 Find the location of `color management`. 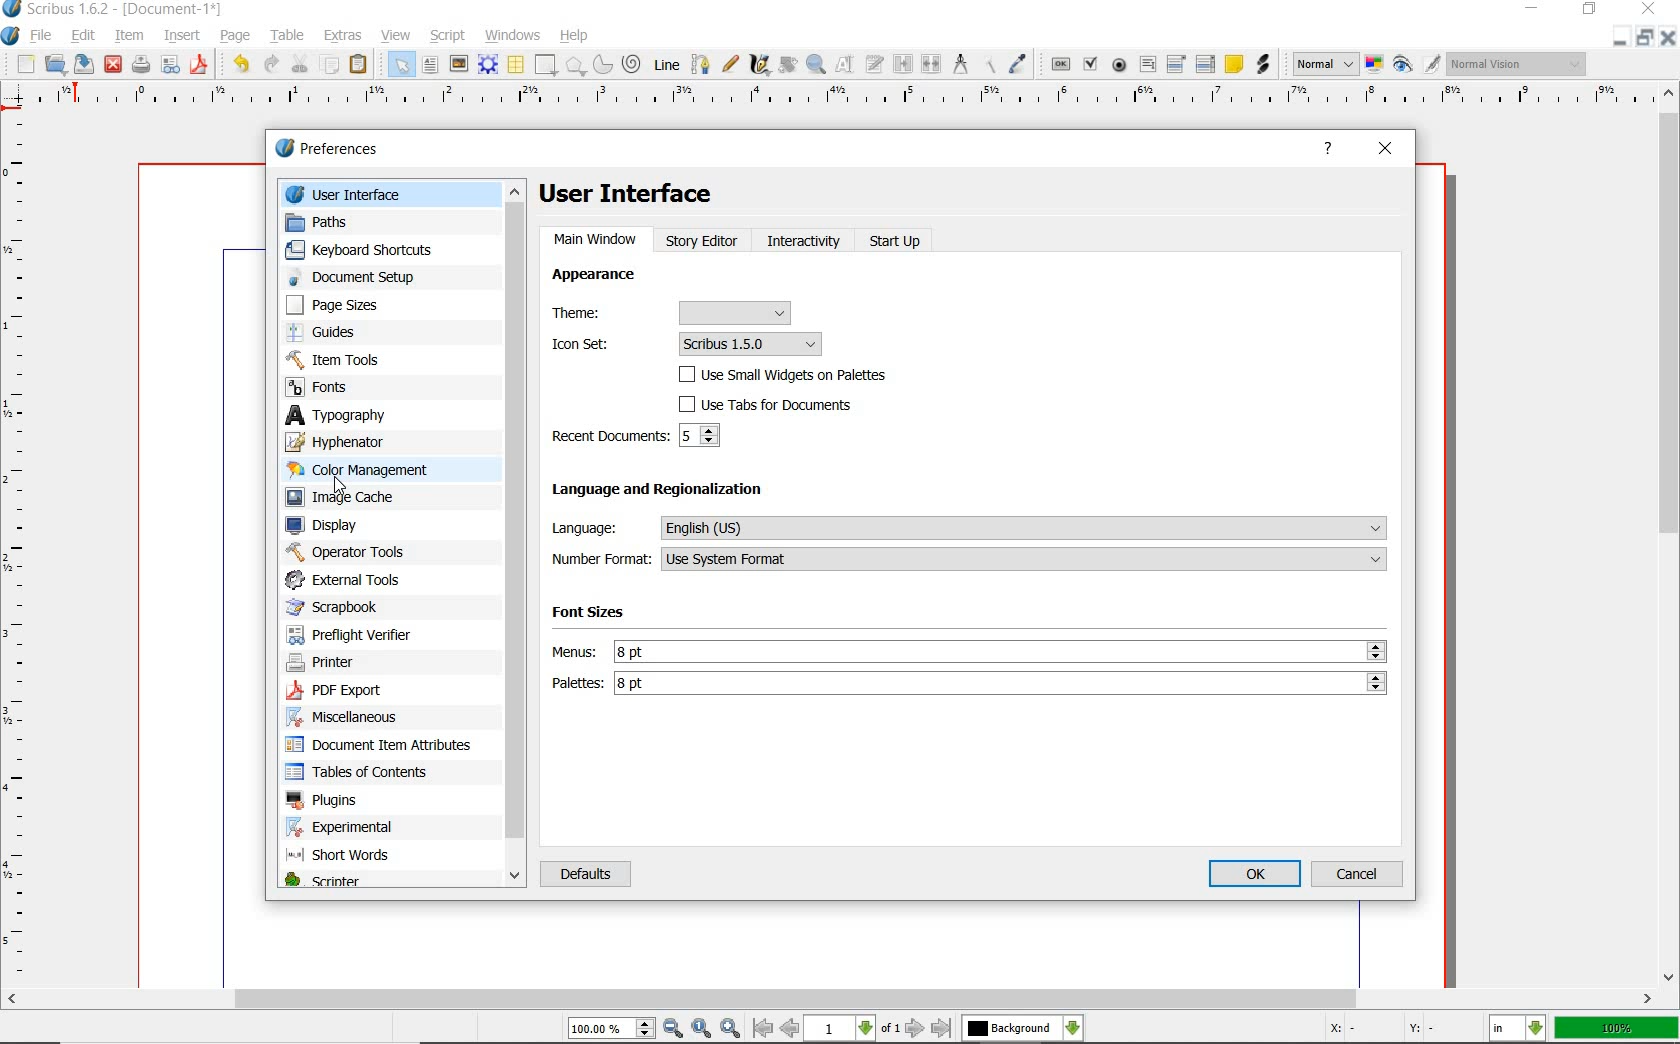

color management is located at coordinates (365, 469).